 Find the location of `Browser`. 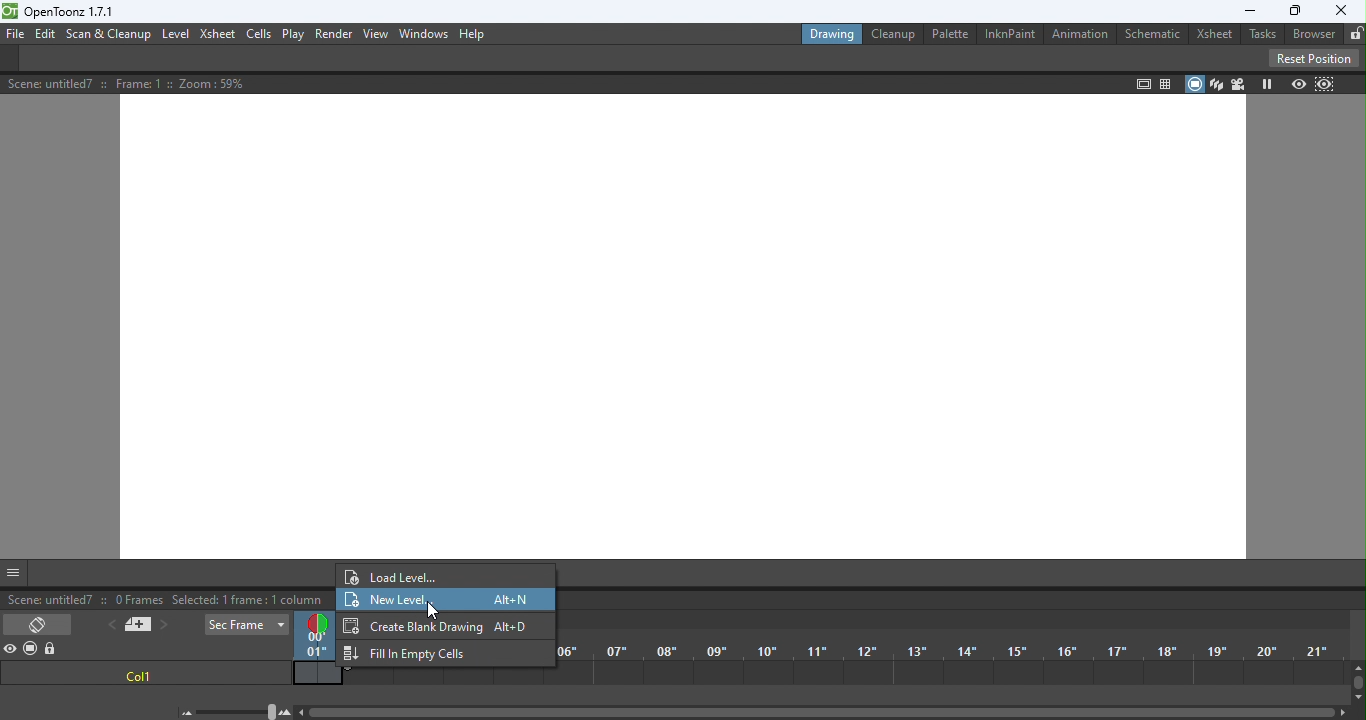

Browser is located at coordinates (1311, 35).